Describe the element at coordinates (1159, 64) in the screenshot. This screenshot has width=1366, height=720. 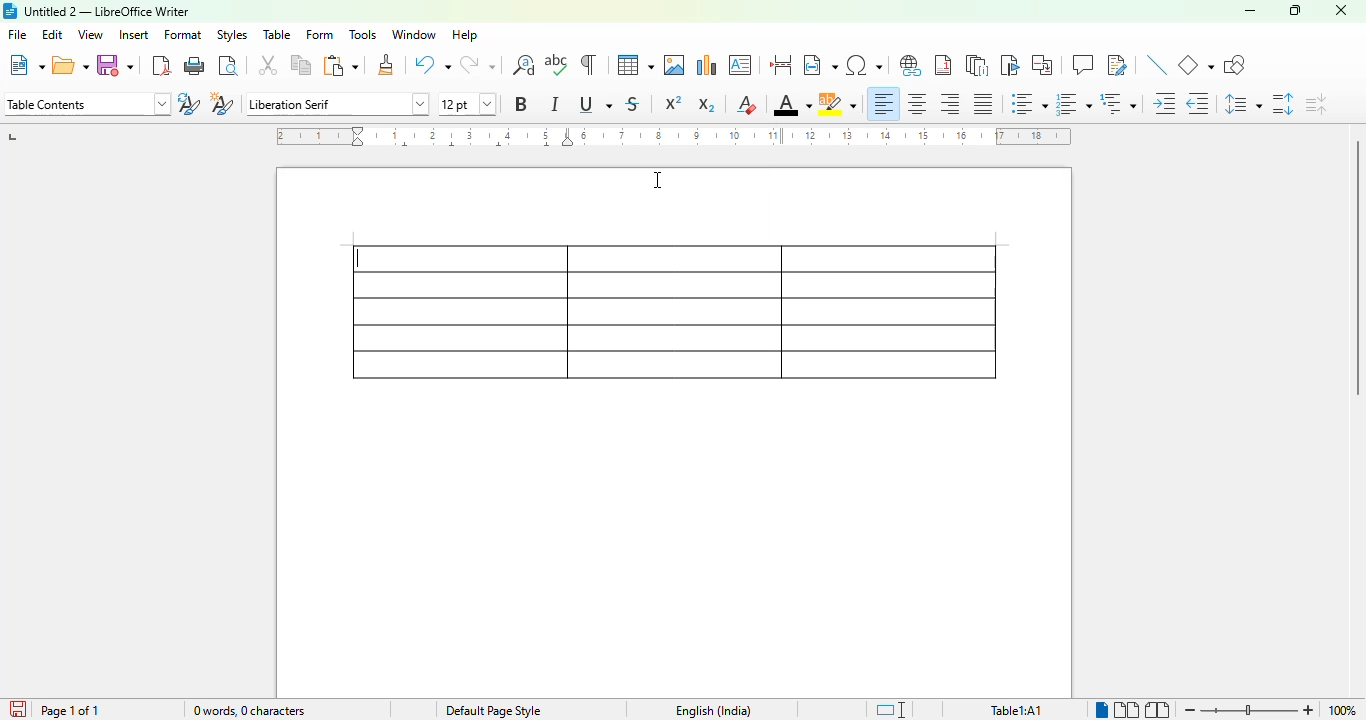
I see `insert line` at that location.